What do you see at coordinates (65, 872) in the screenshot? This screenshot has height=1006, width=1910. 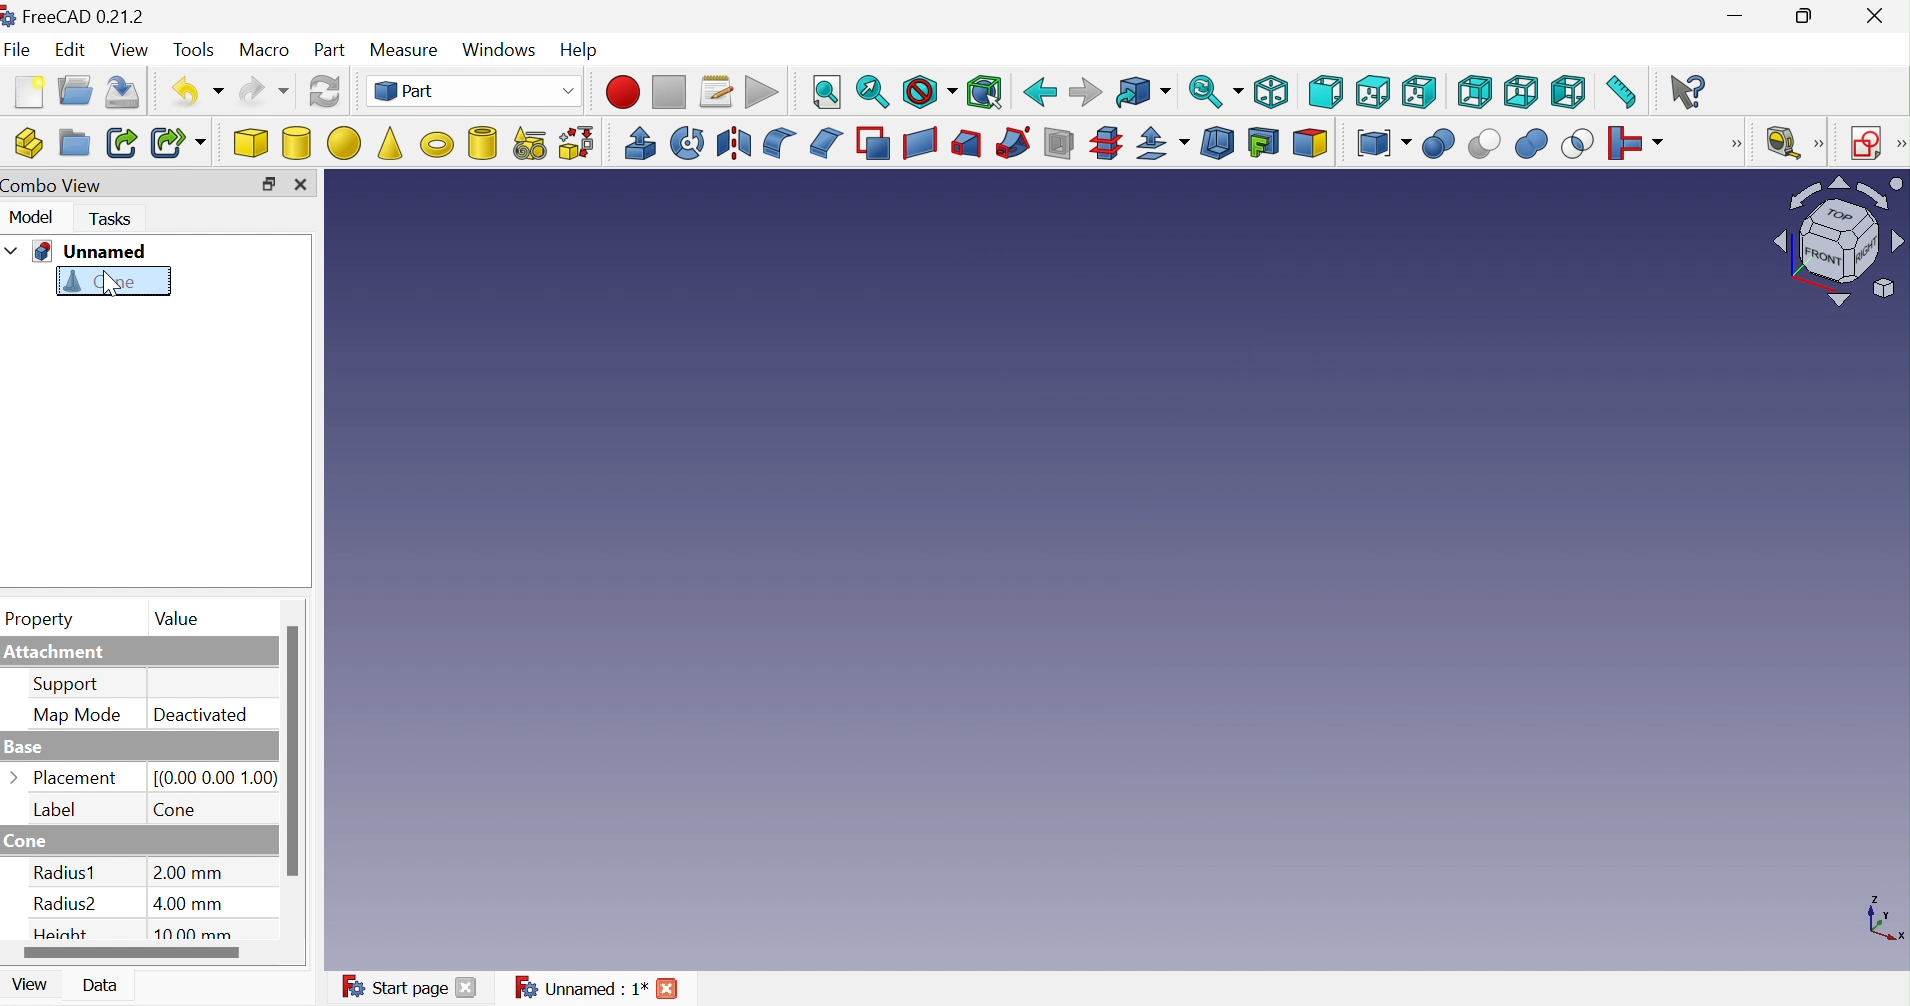 I see `Radius1` at bounding box center [65, 872].